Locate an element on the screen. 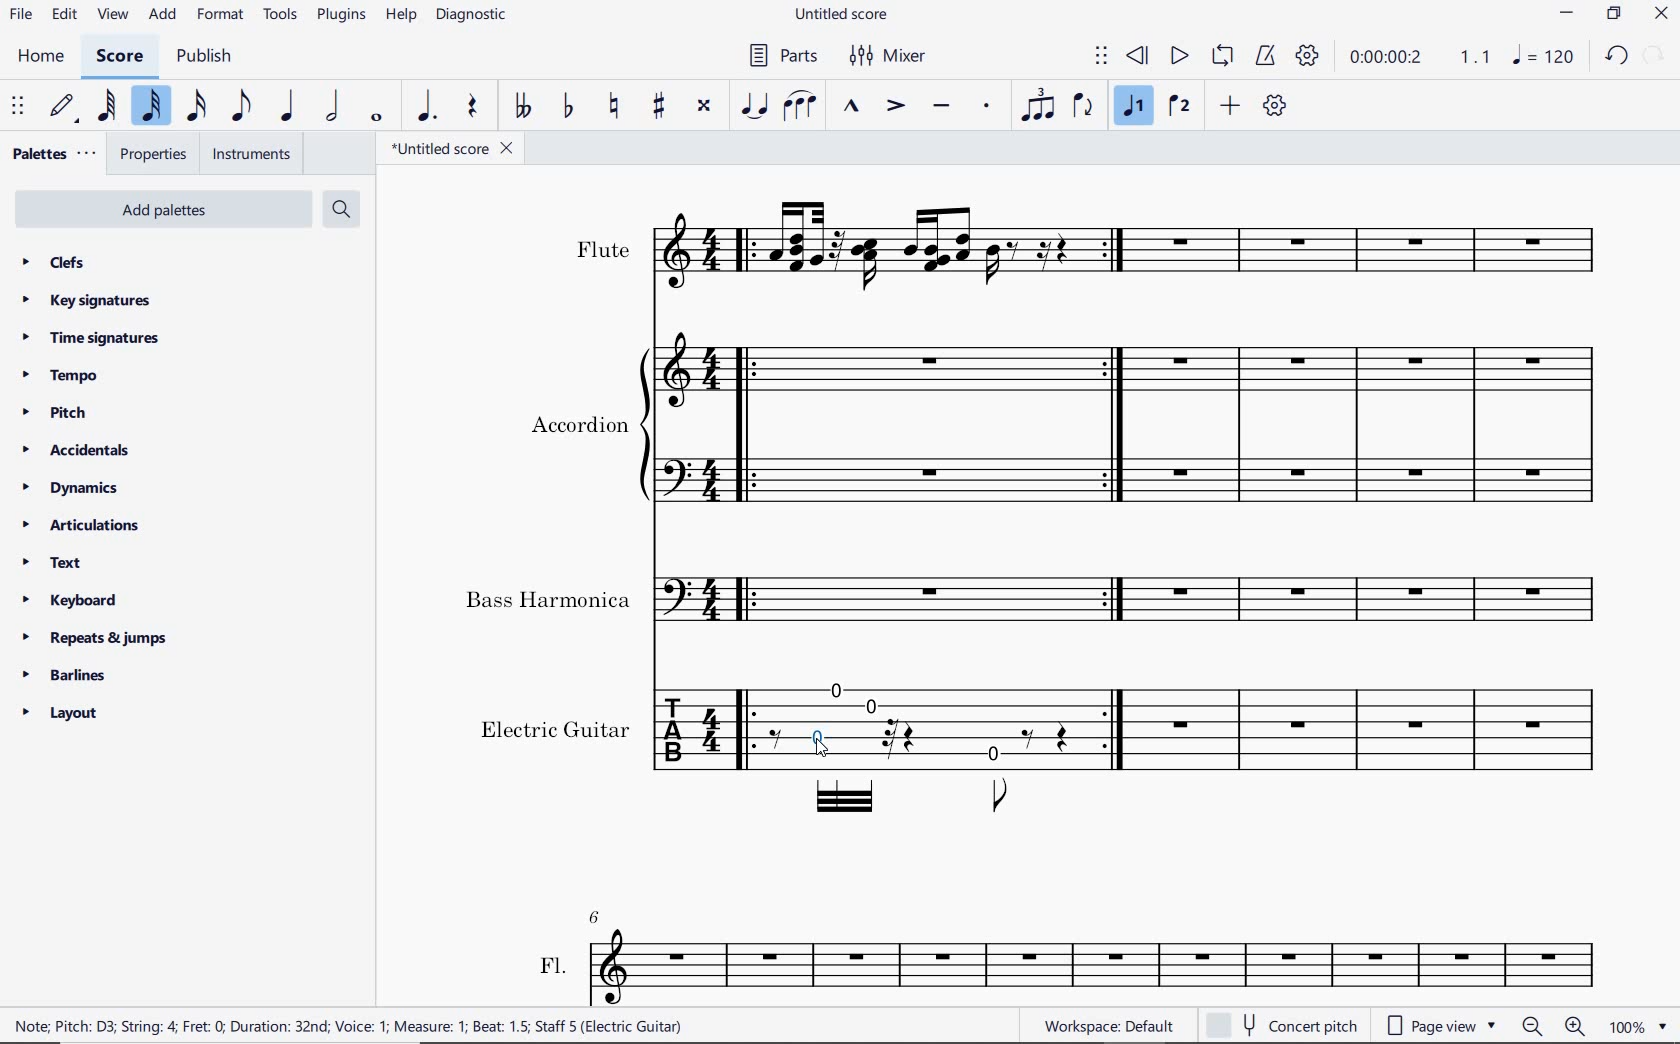 Image resolution: width=1680 pixels, height=1044 pixels. toggle double-sharp is located at coordinates (706, 106).